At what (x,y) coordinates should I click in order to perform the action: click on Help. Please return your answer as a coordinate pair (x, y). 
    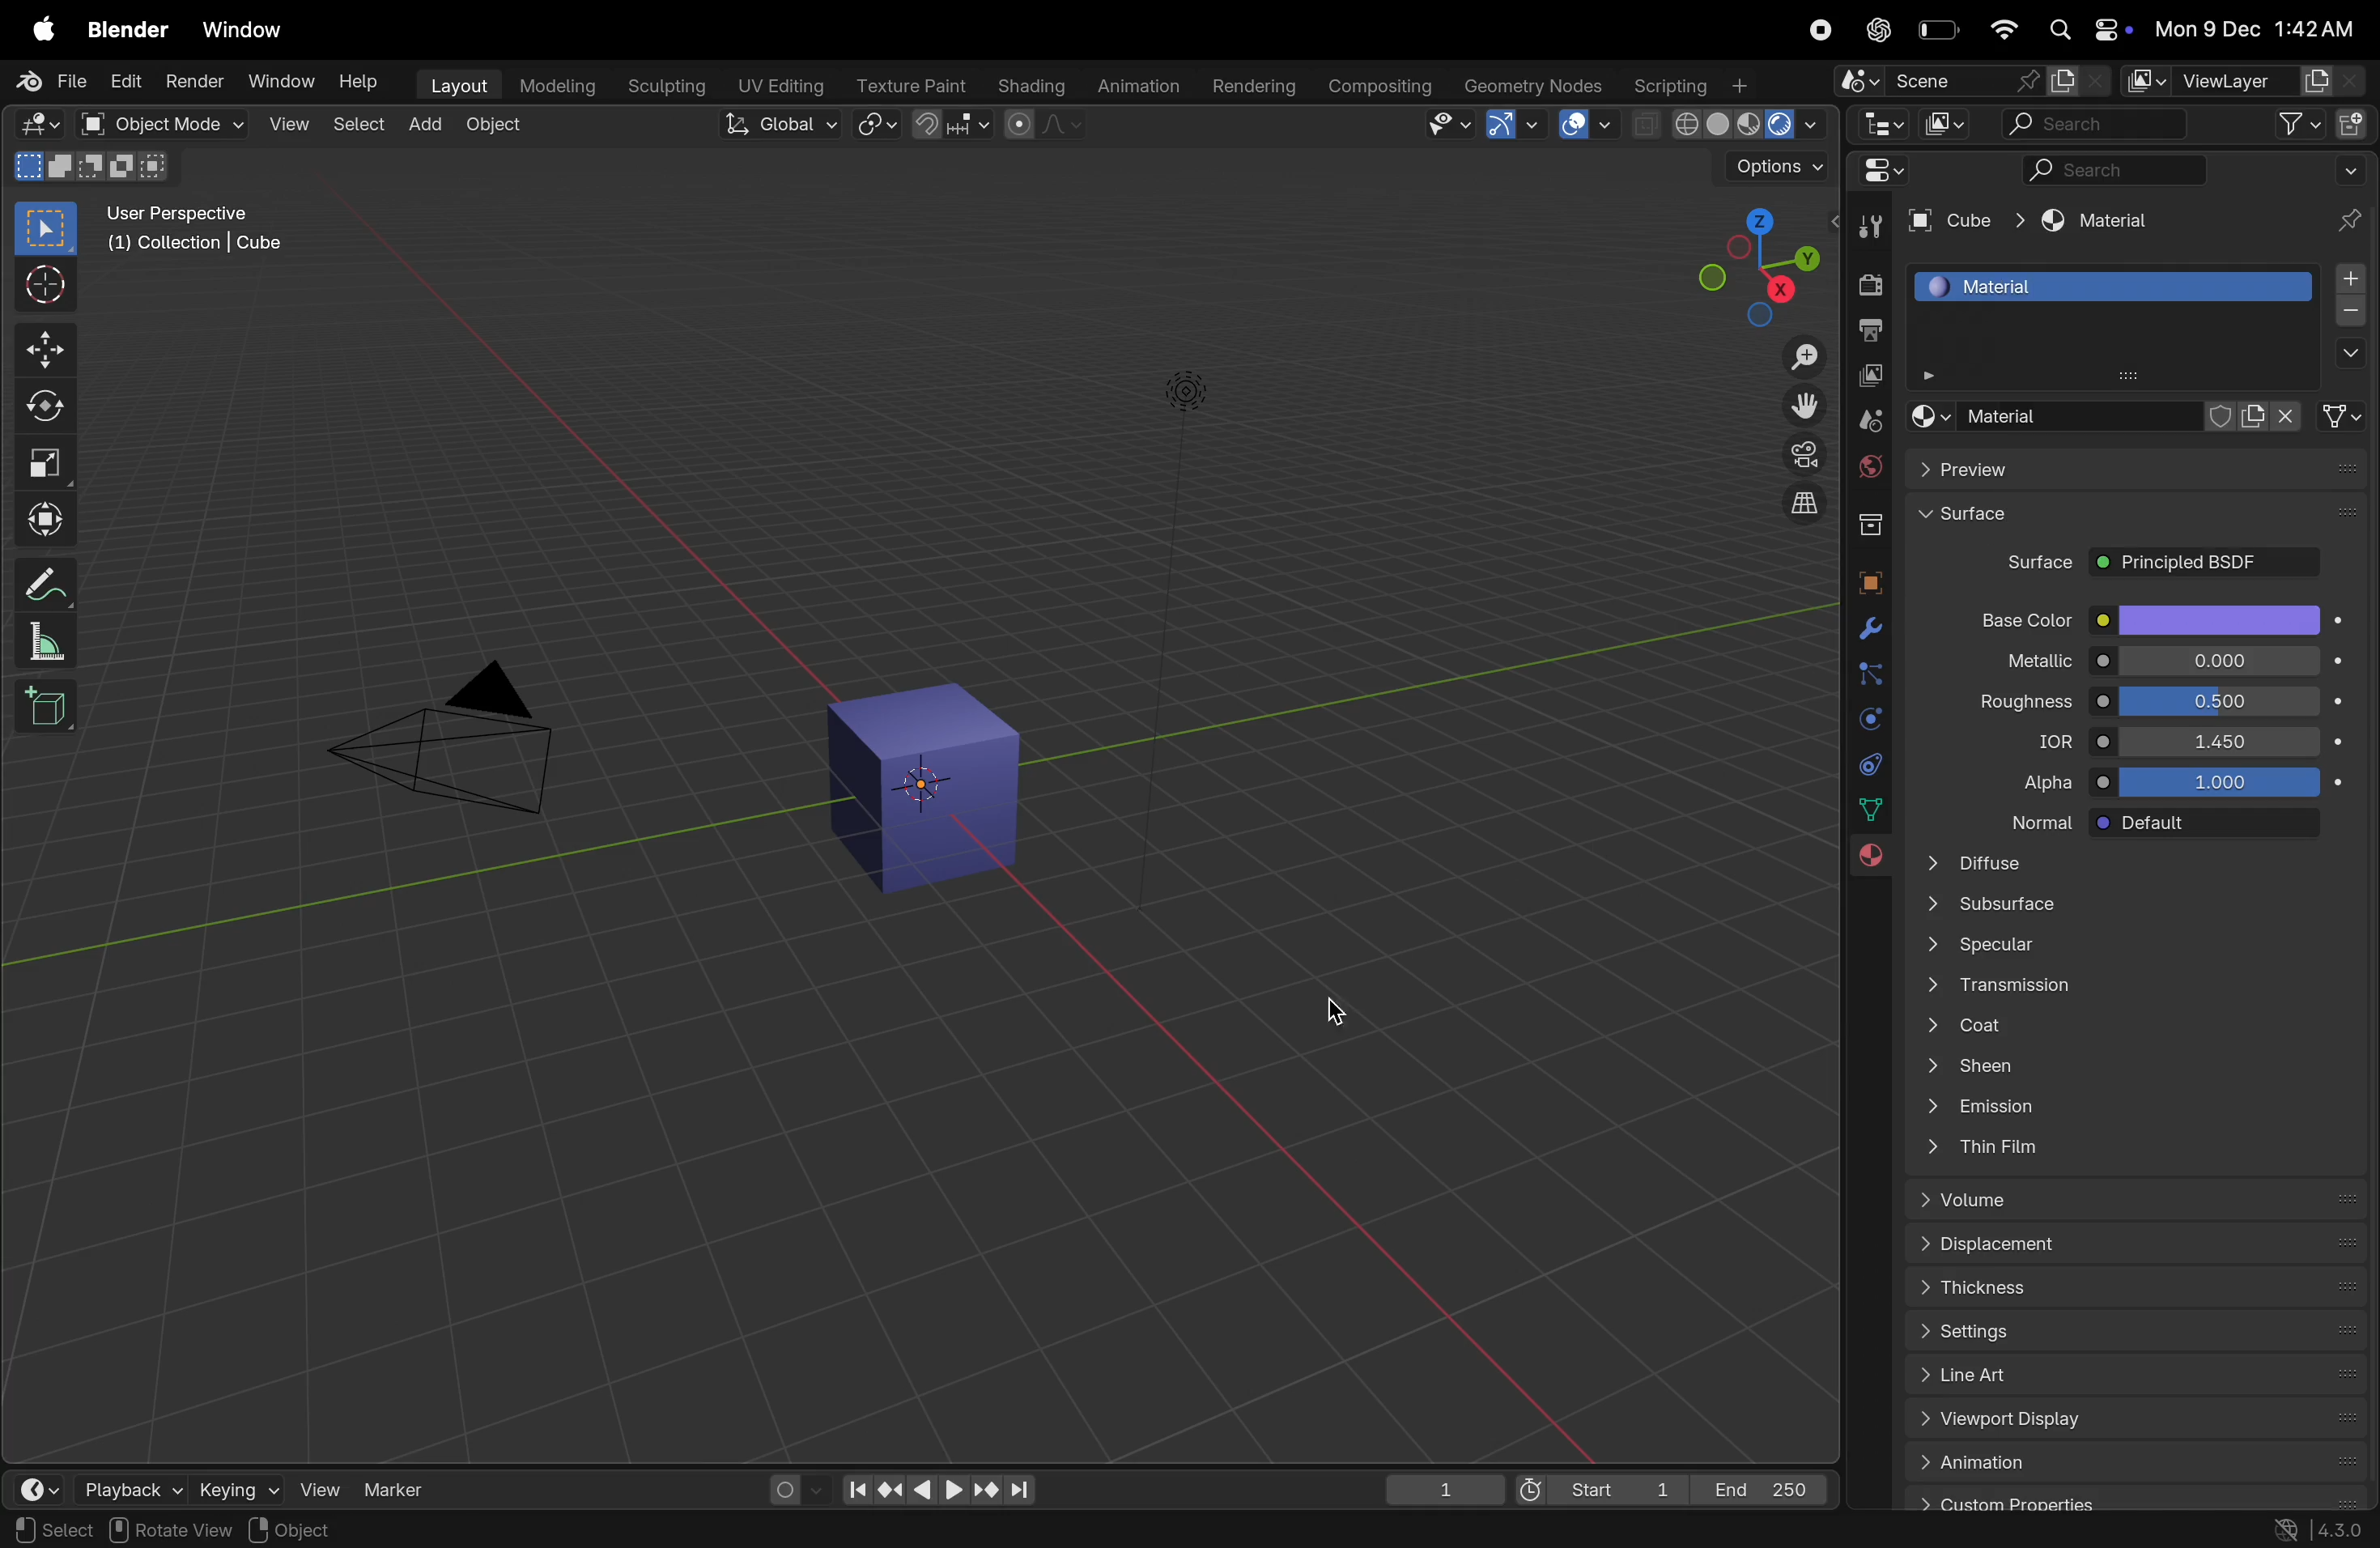
    Looking at the image, I should click on (360, 80).